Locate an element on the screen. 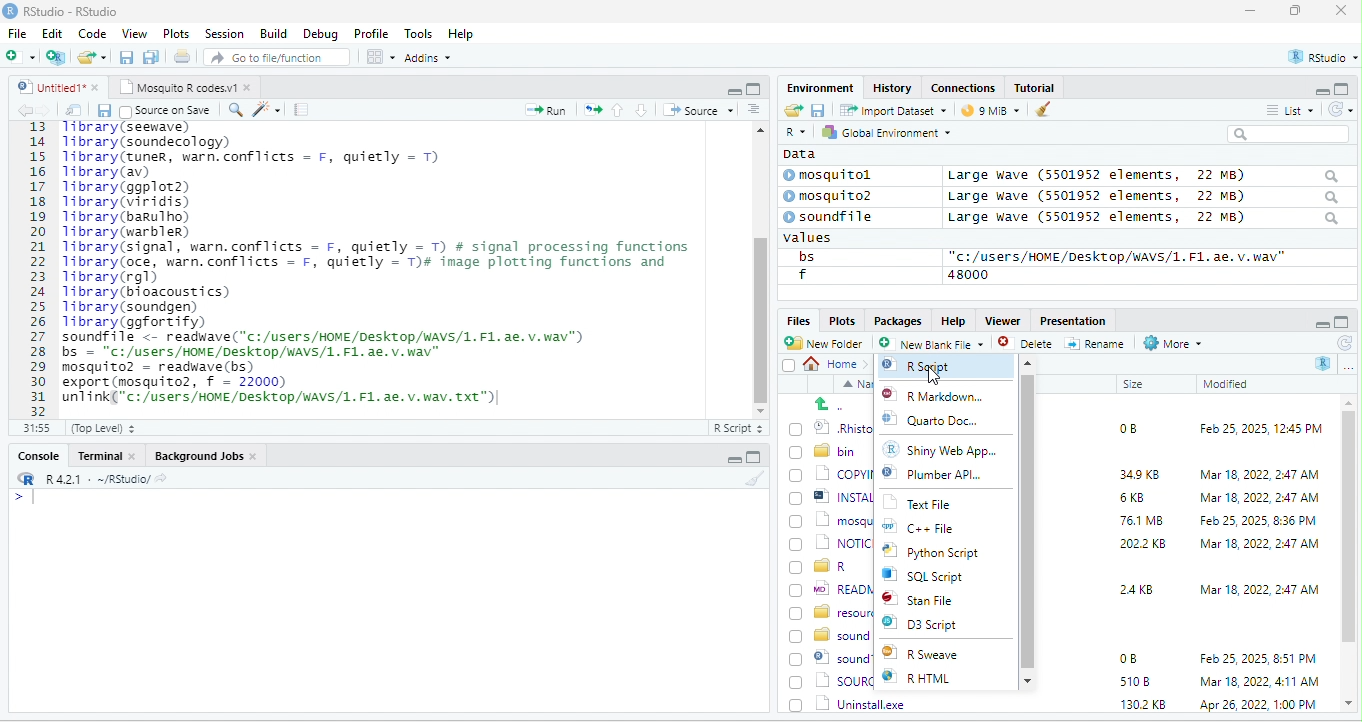  RR R421 - ~/RStudio/ is located at coordinates (87, 481).